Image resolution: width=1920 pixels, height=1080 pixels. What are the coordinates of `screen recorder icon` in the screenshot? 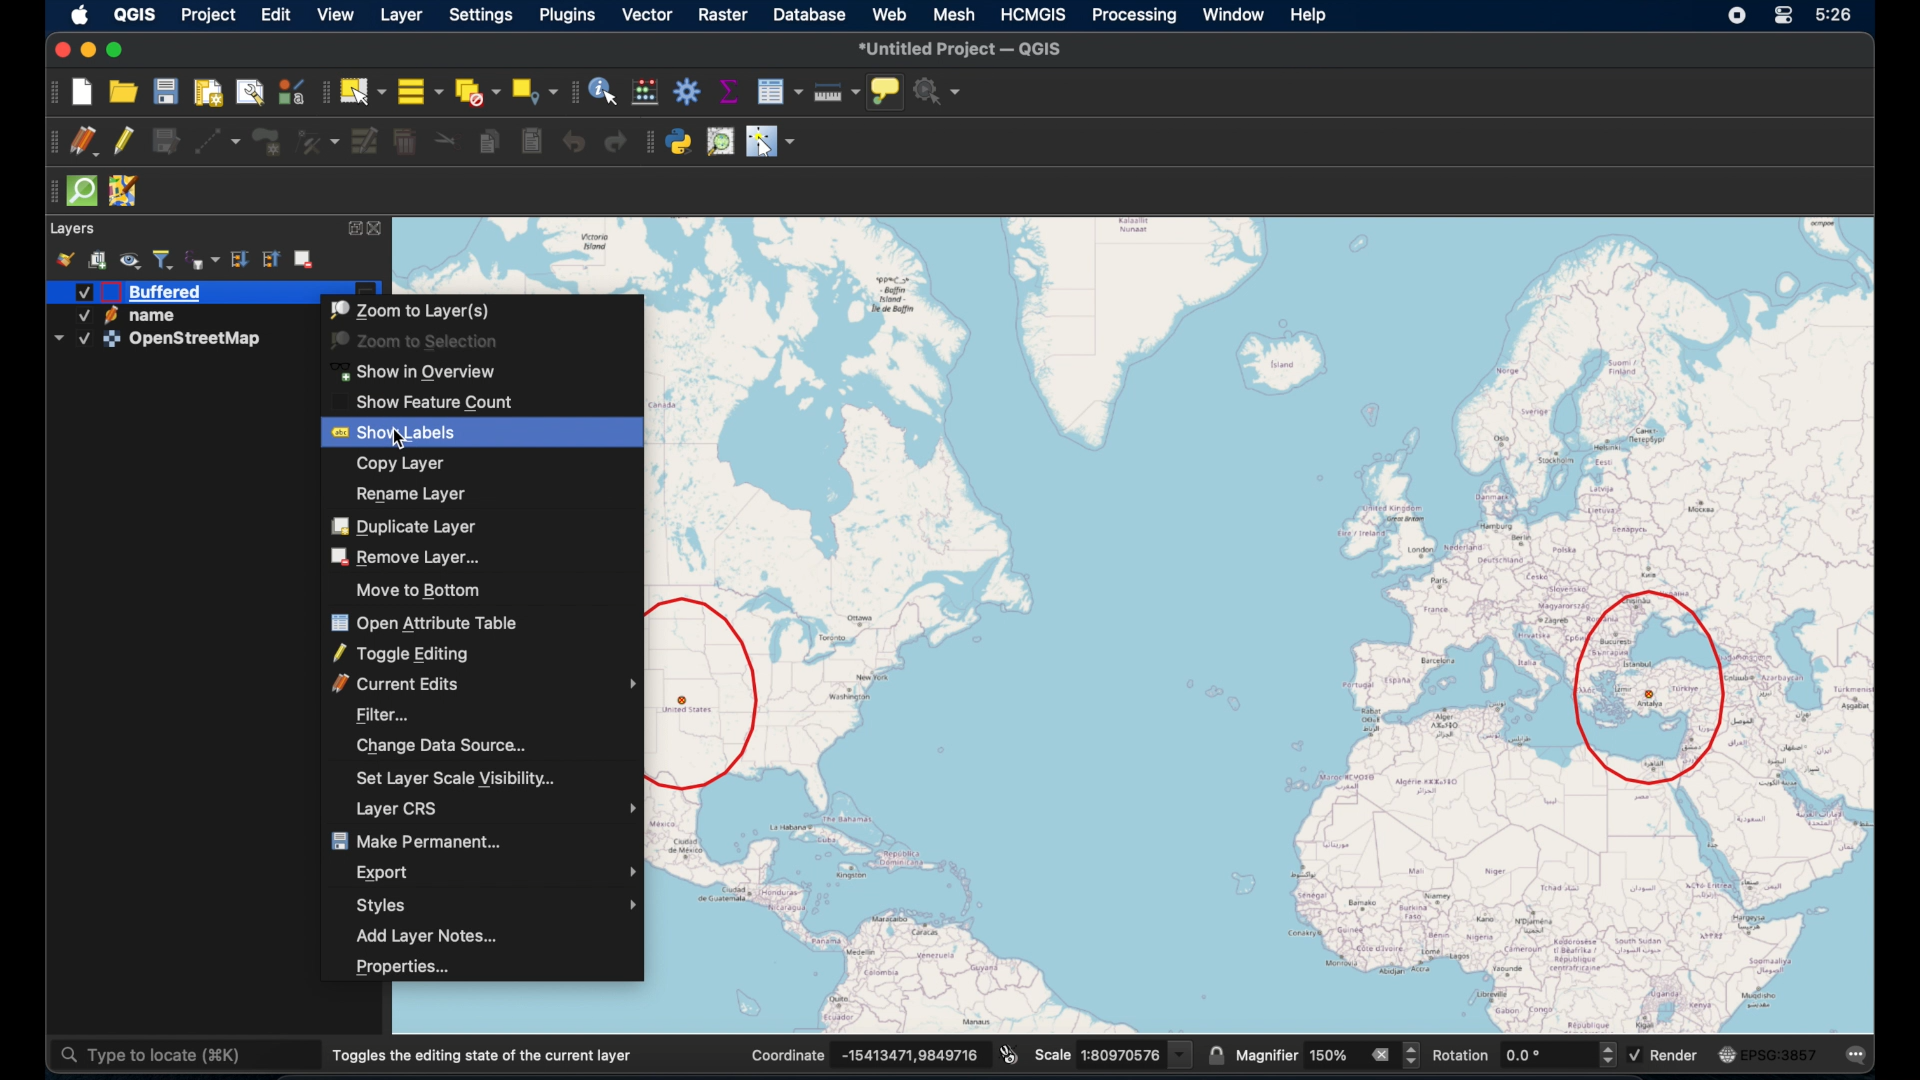 It's located at (1733, 15).